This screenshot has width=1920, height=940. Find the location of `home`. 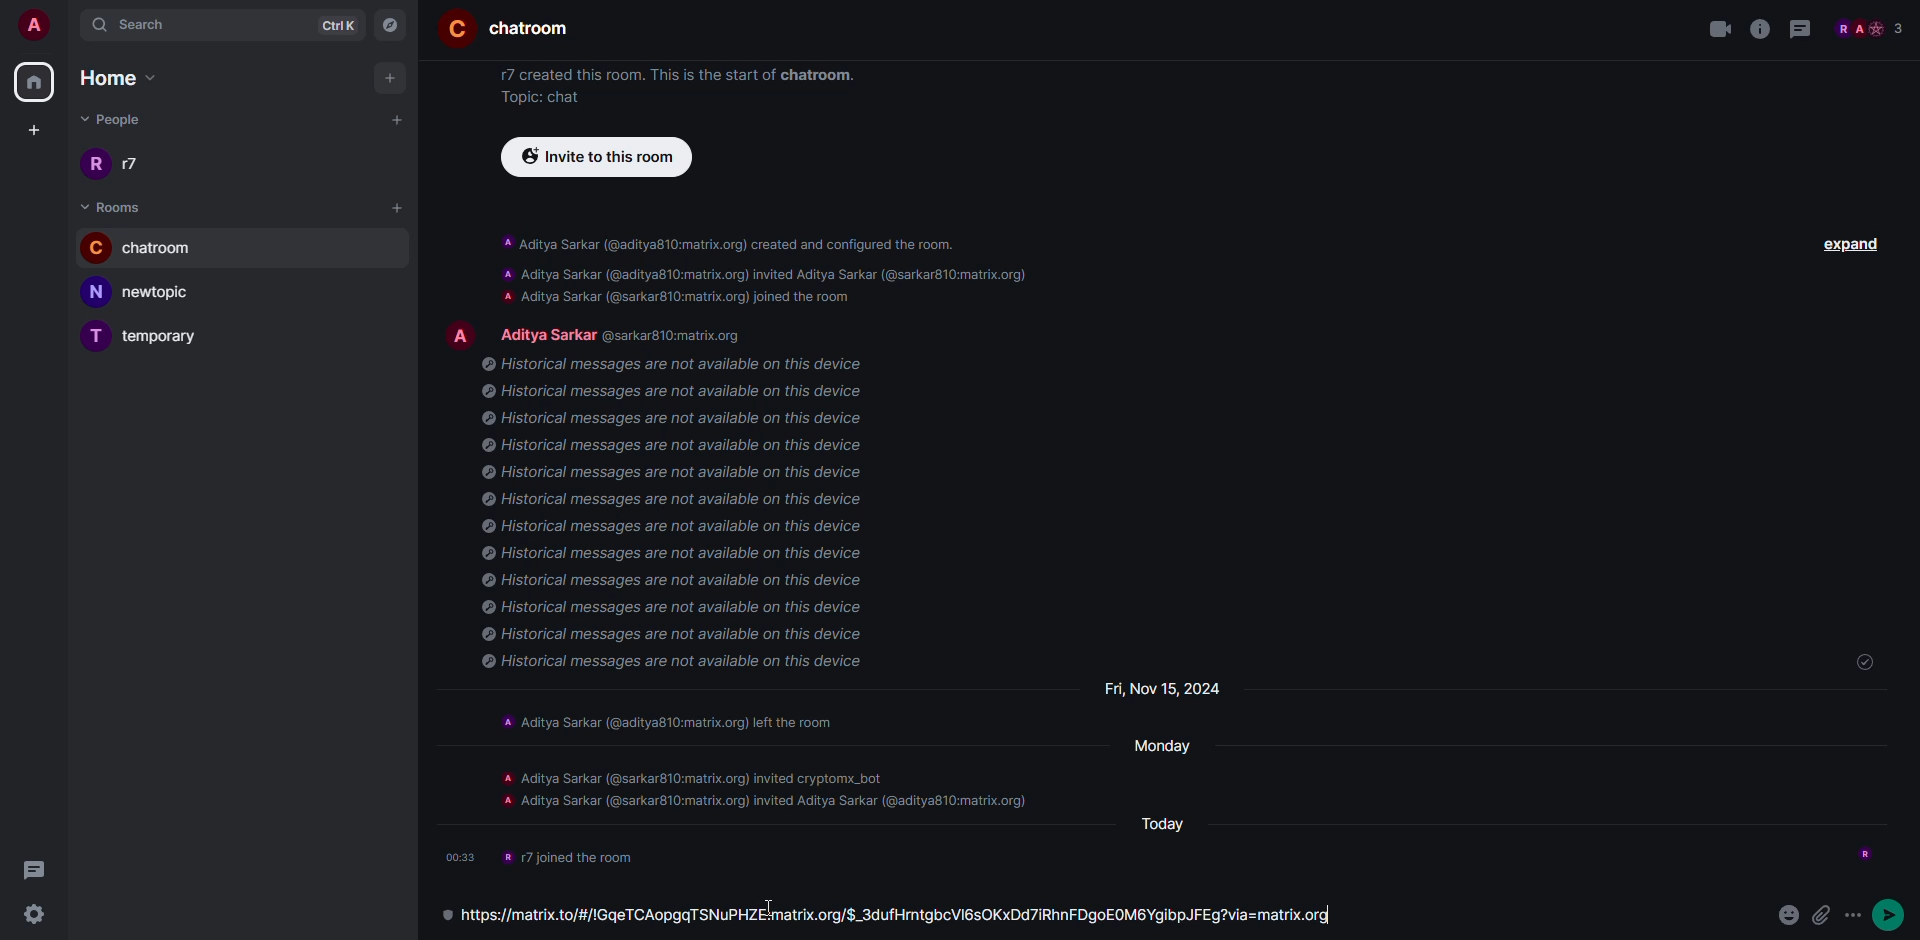

home is located at coordinates (36, 81).